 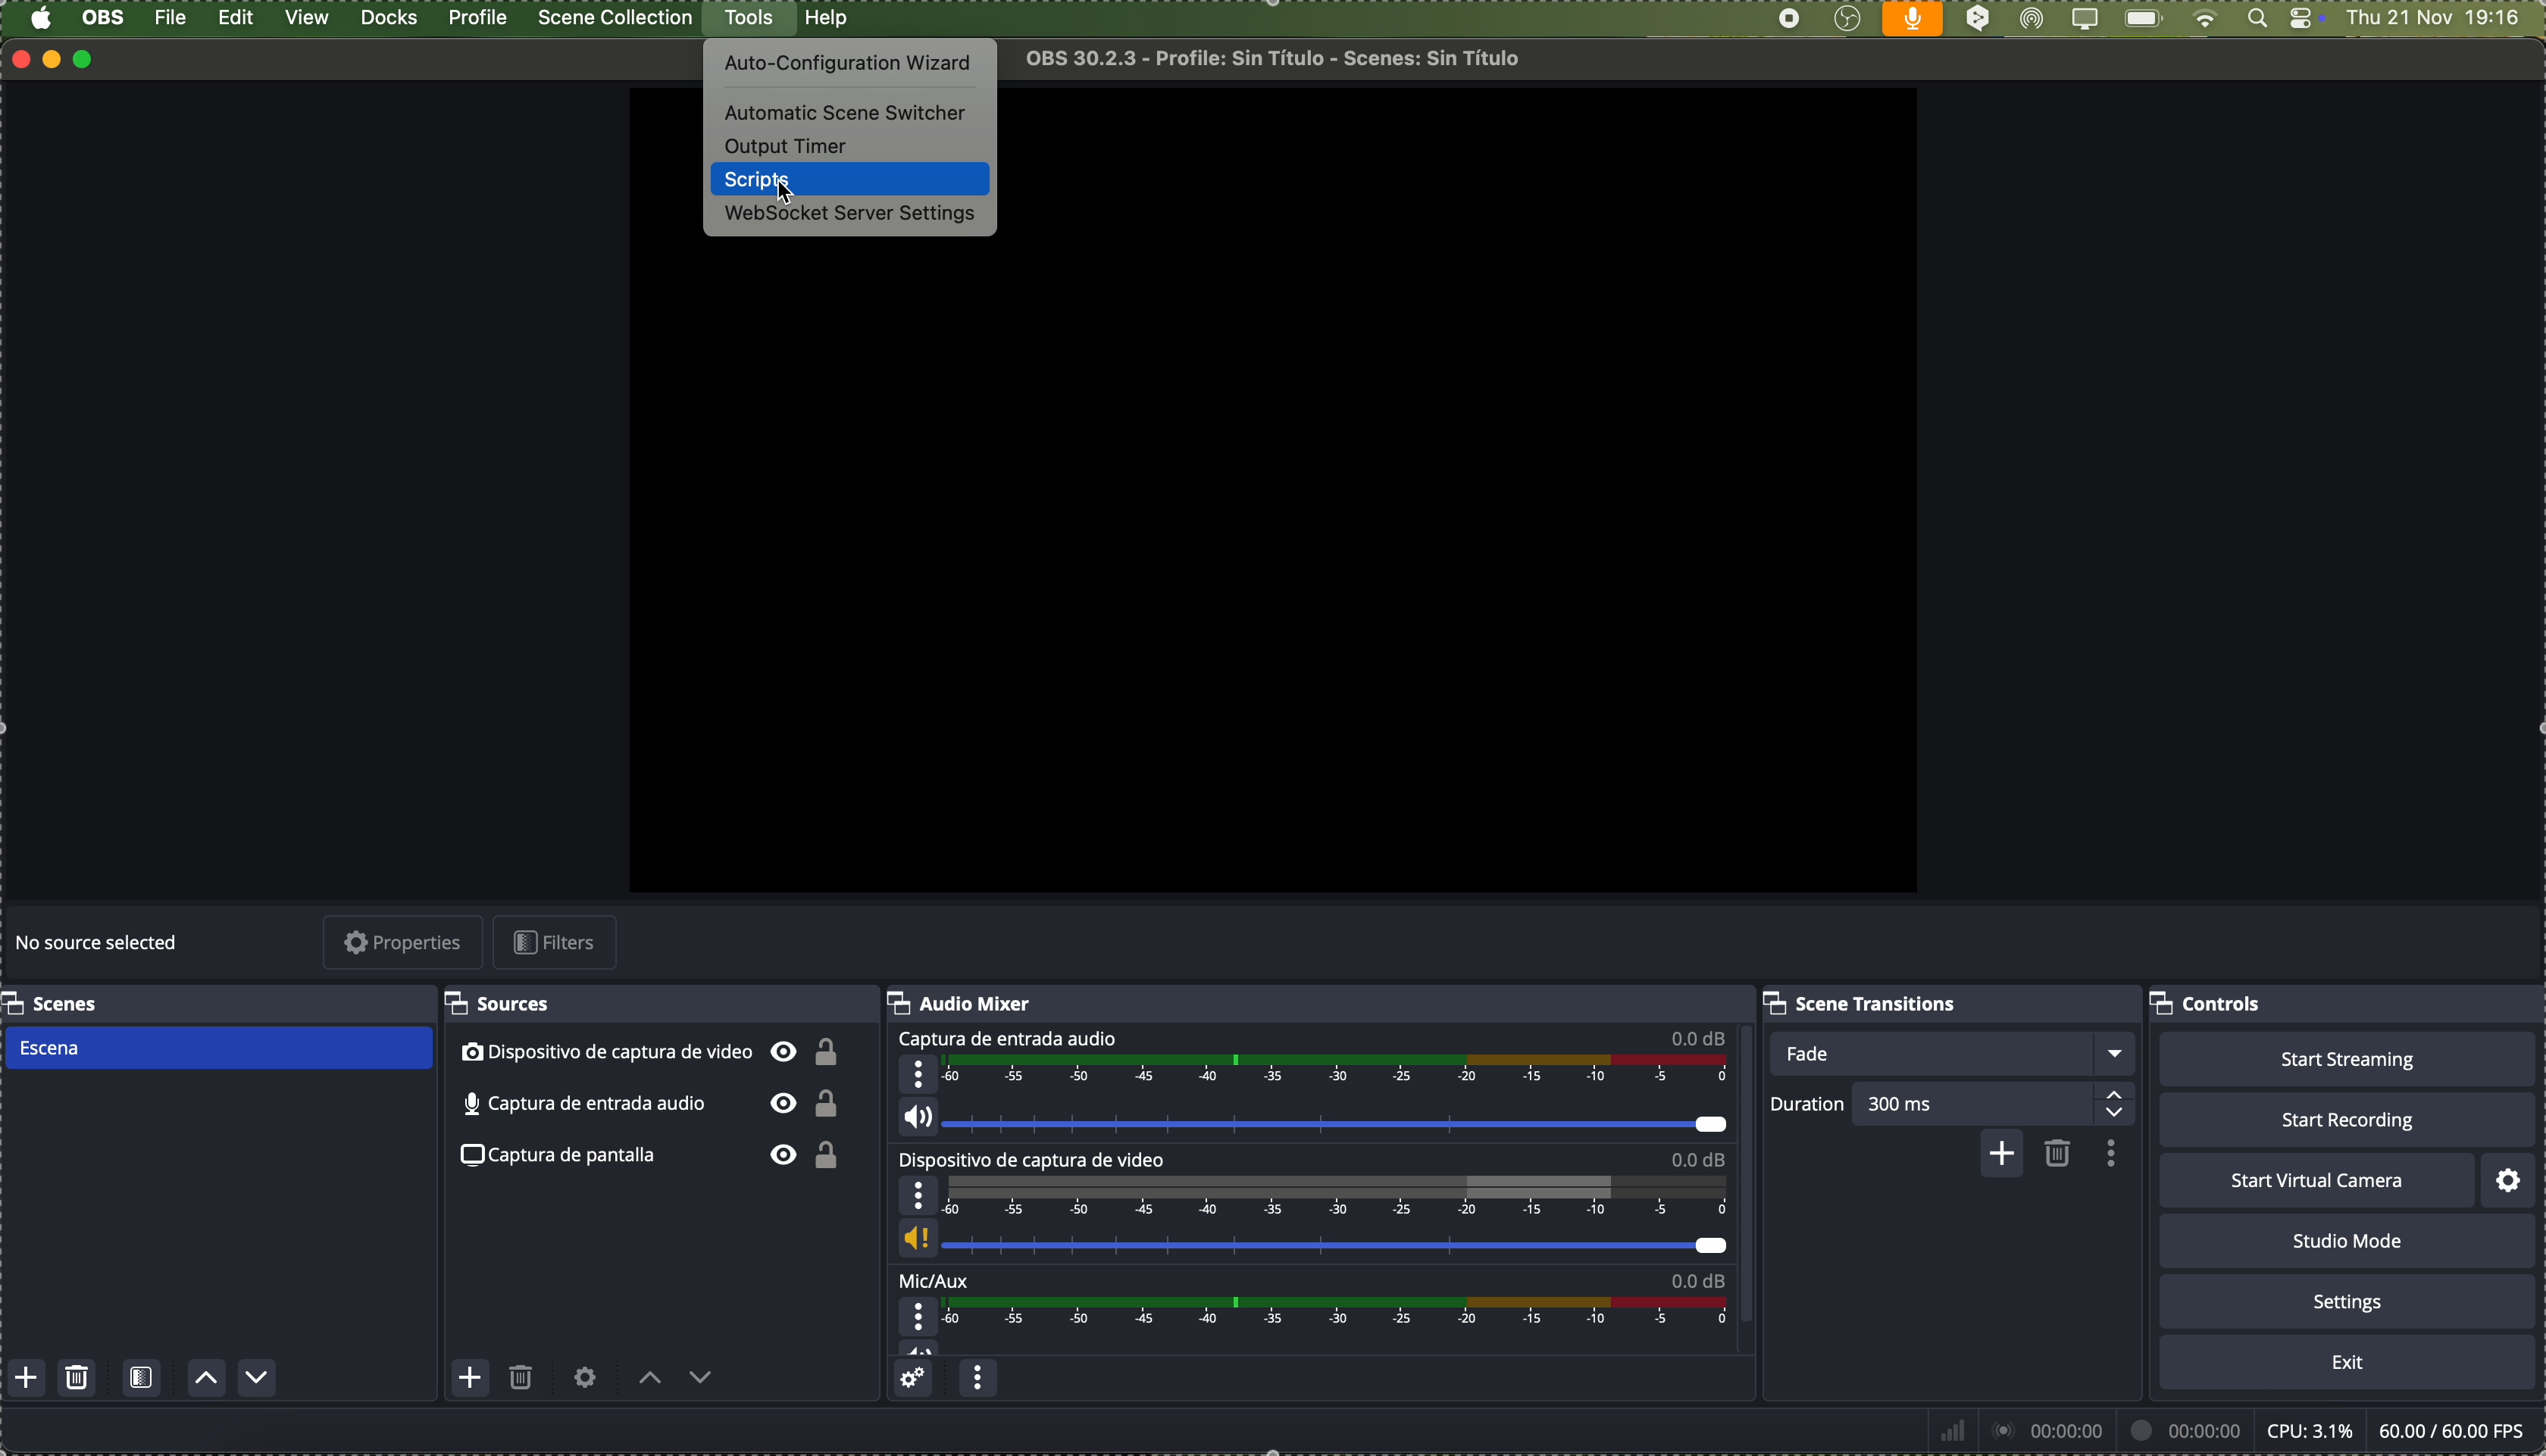 What do you see at coordinates (2347, 1059) in the screenshot?
I see `start streaming` at bounding box center [2347, 1059].